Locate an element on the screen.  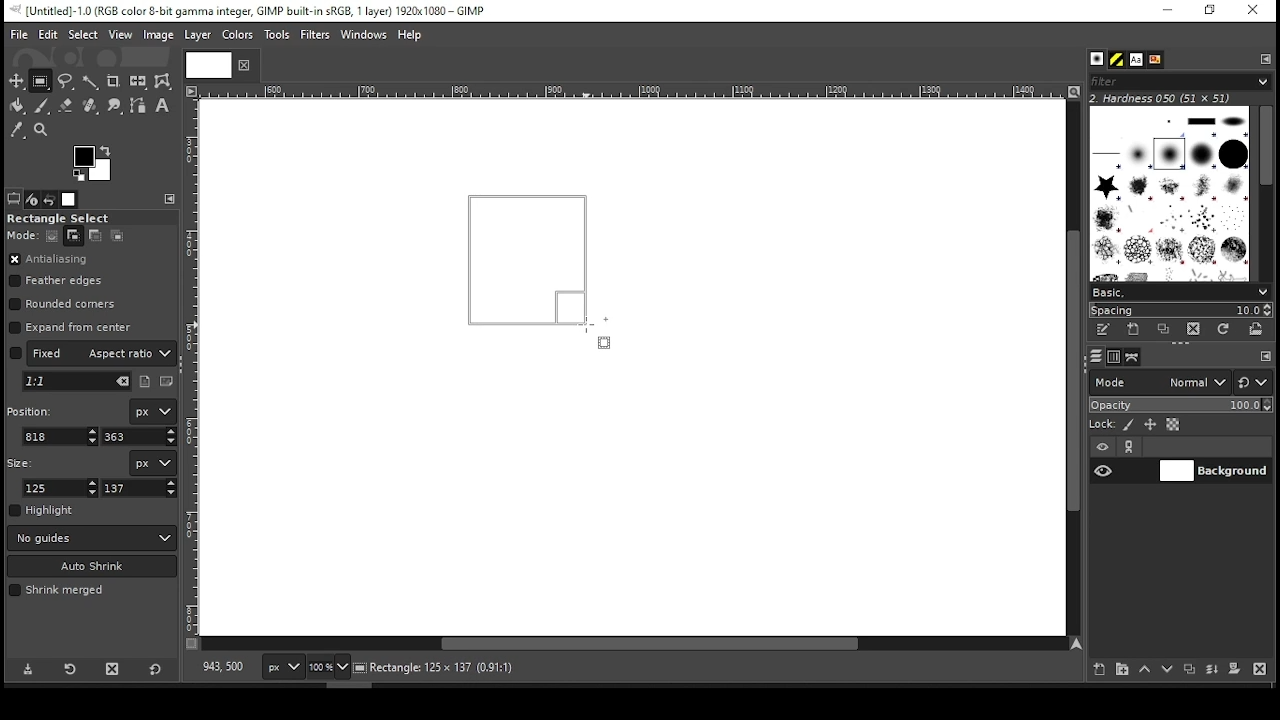
close window is located at coordinates (1252, 11).